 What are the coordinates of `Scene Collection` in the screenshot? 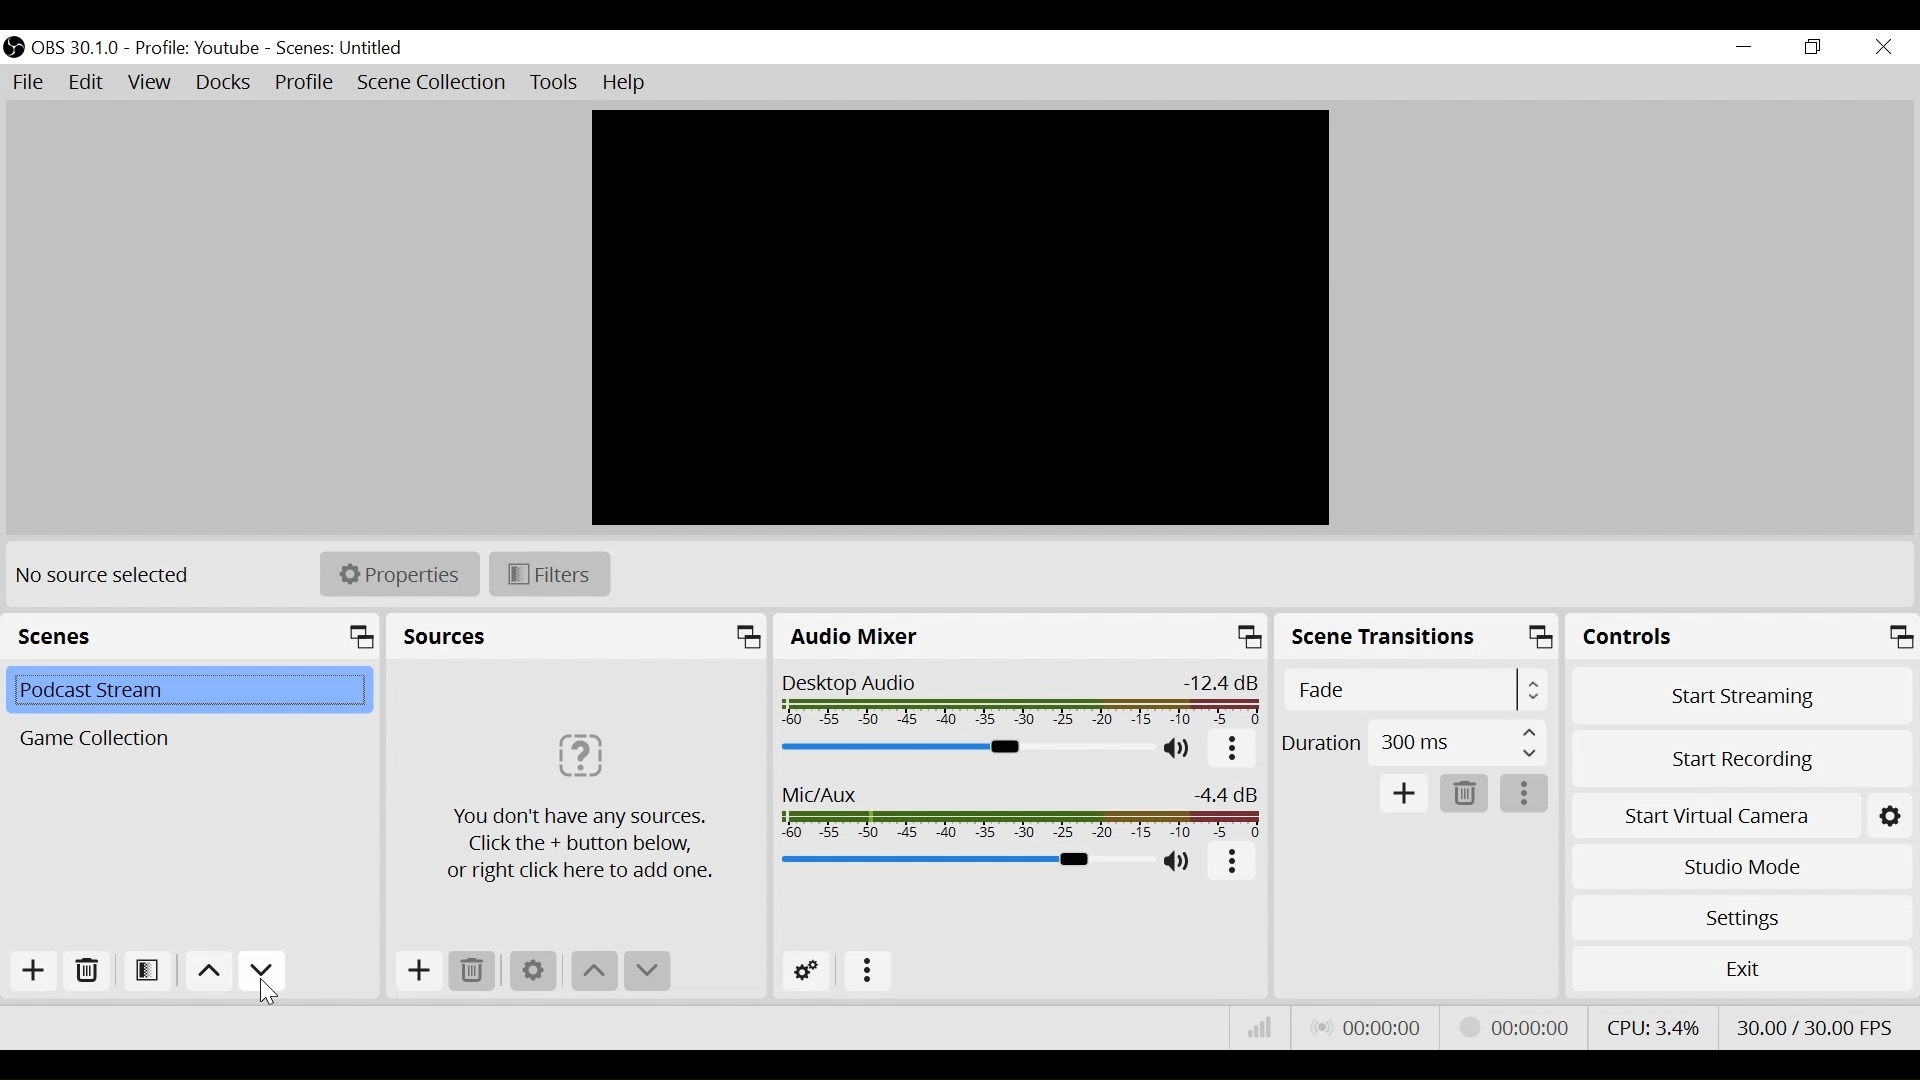 It's located at (434, 83).